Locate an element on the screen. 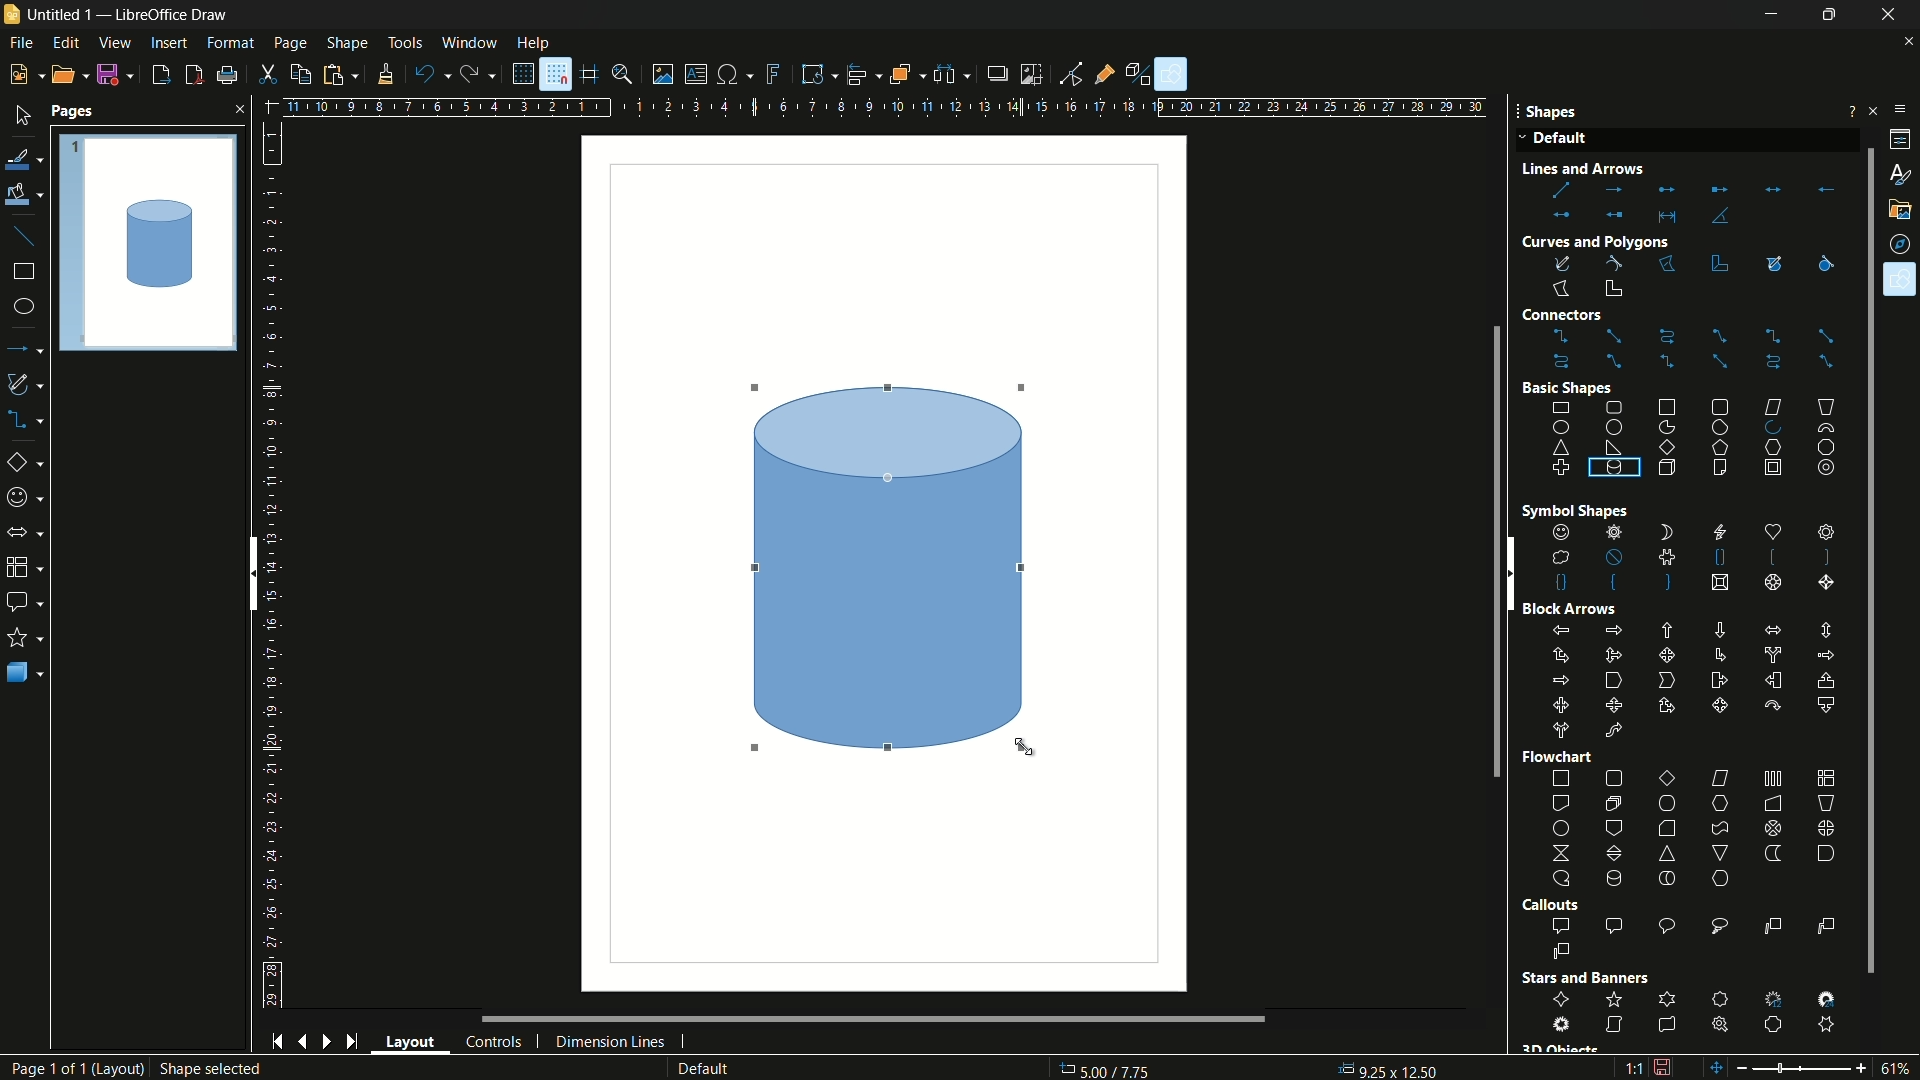  stars and banners is located at coordinates (27, 637).